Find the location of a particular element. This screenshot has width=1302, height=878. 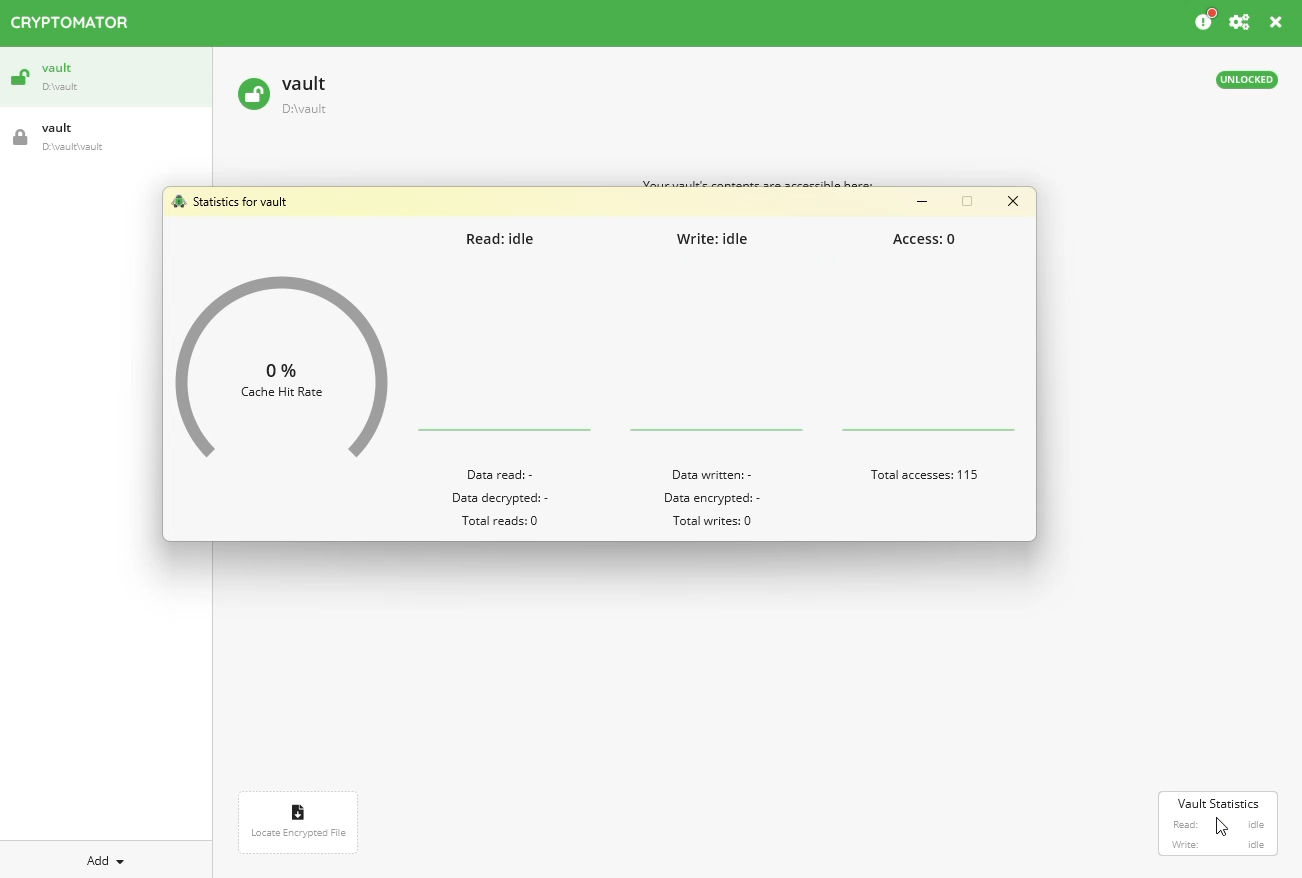

vault unlocked is located at coordinates (281, 95).